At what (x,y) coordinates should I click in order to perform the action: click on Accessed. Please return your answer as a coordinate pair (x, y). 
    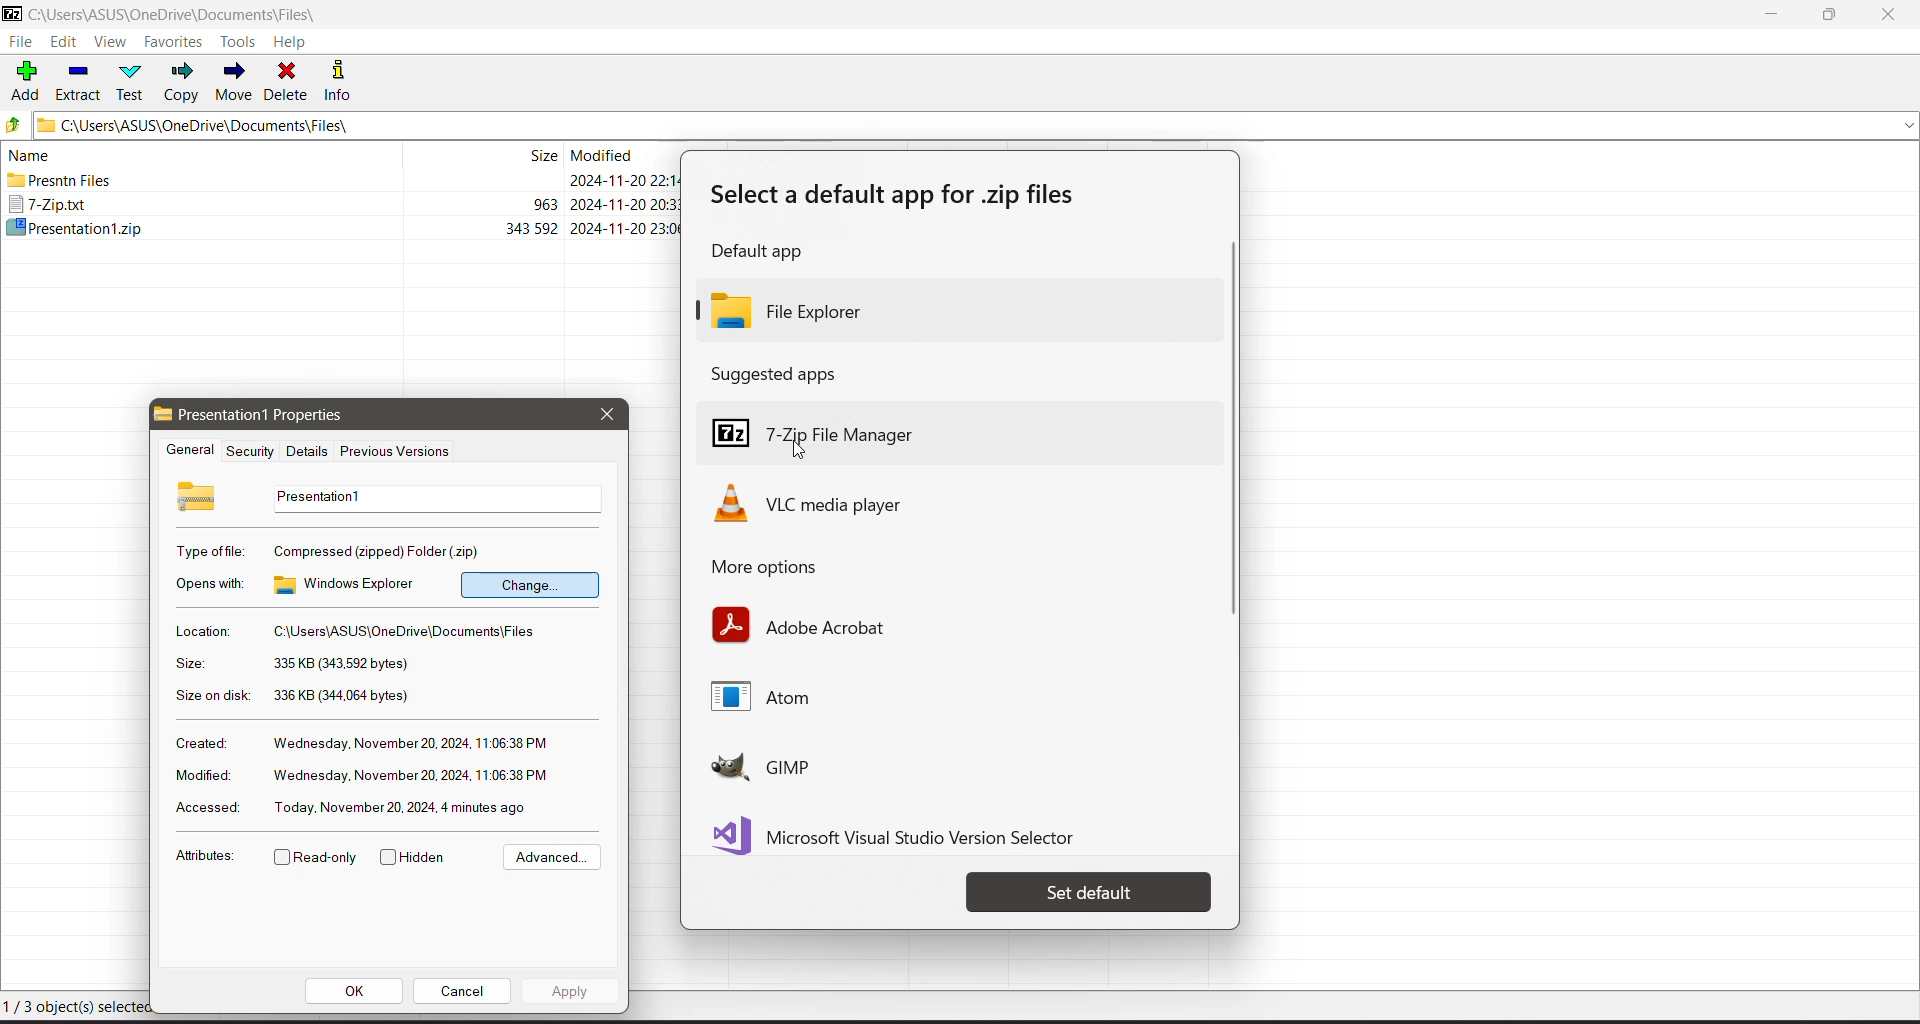
    Looking at the image, I should click on (204, 809).